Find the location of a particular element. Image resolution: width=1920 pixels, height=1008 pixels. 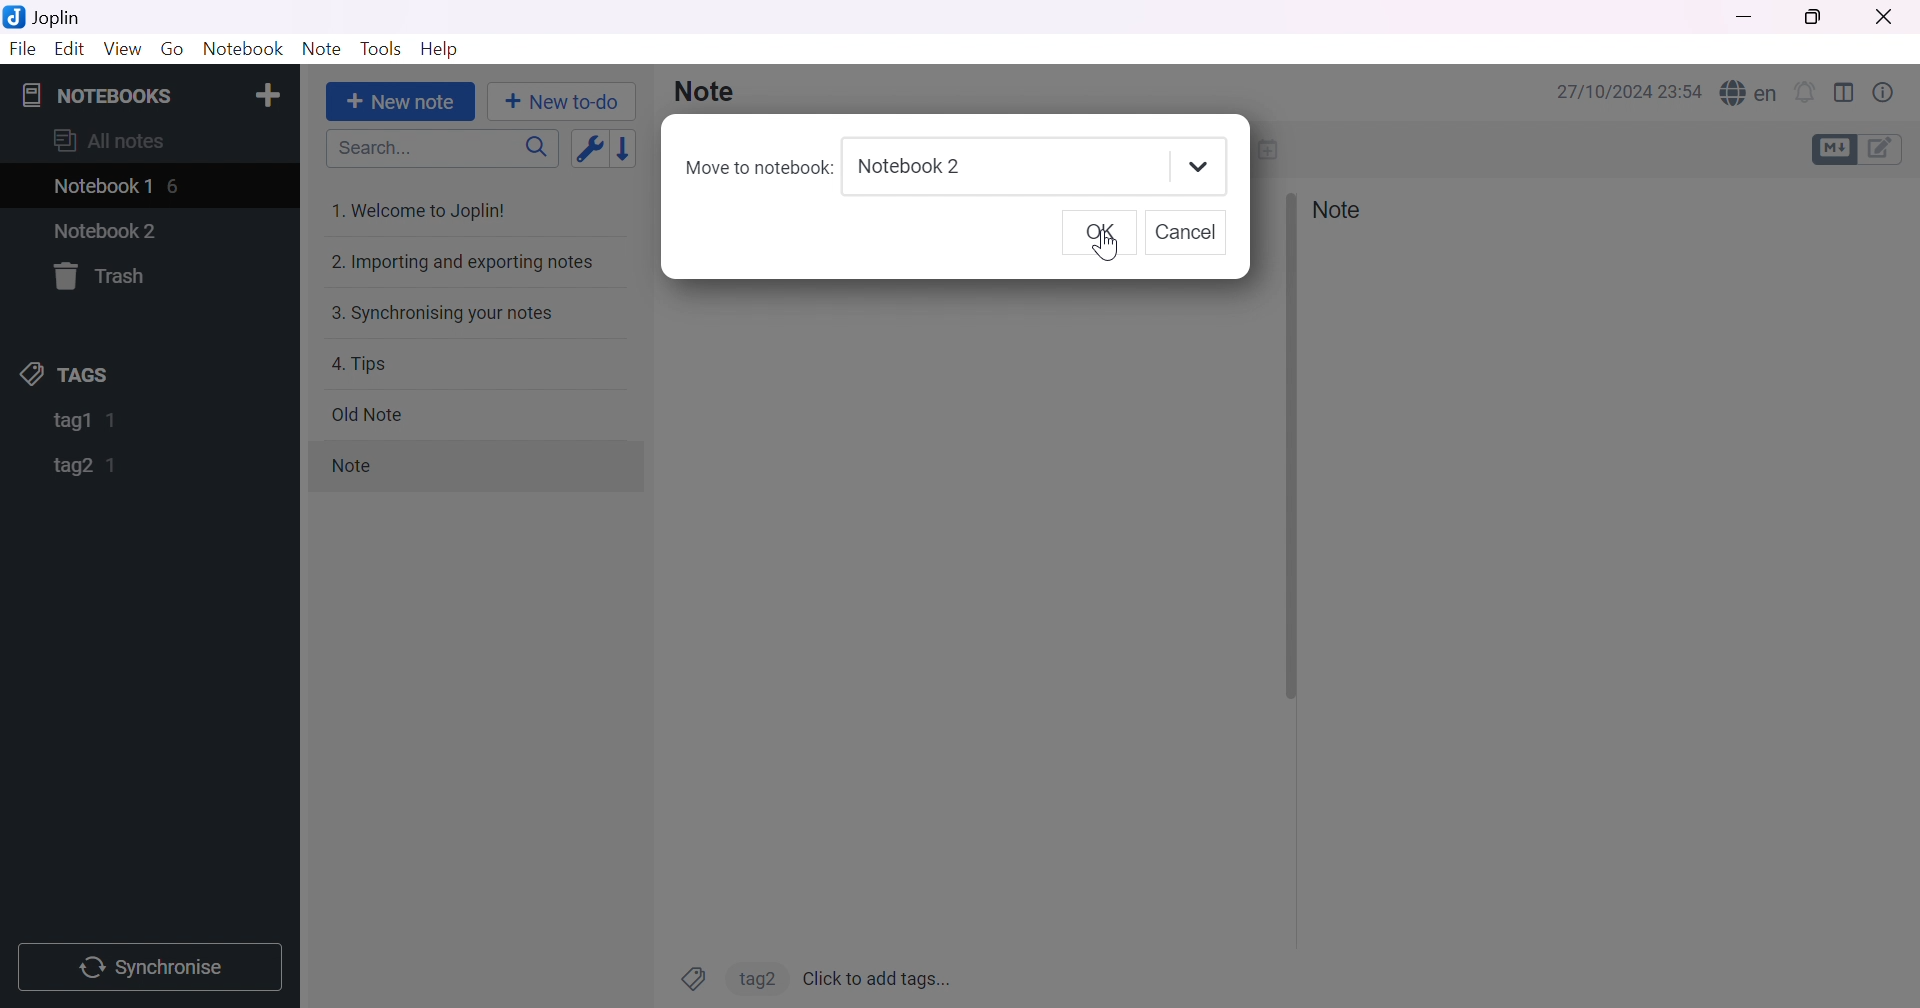

Toggle editors is located at coordinates (1861, 149).